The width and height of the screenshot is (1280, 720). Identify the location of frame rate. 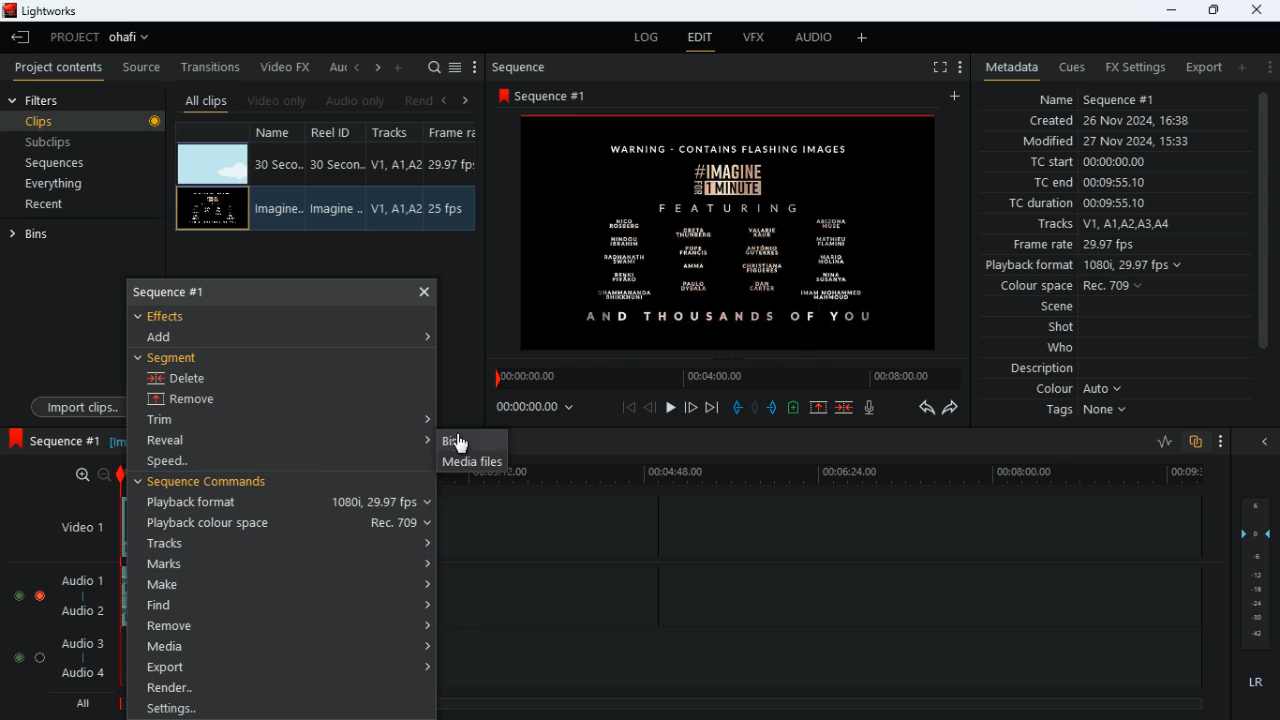
(1095, 244).